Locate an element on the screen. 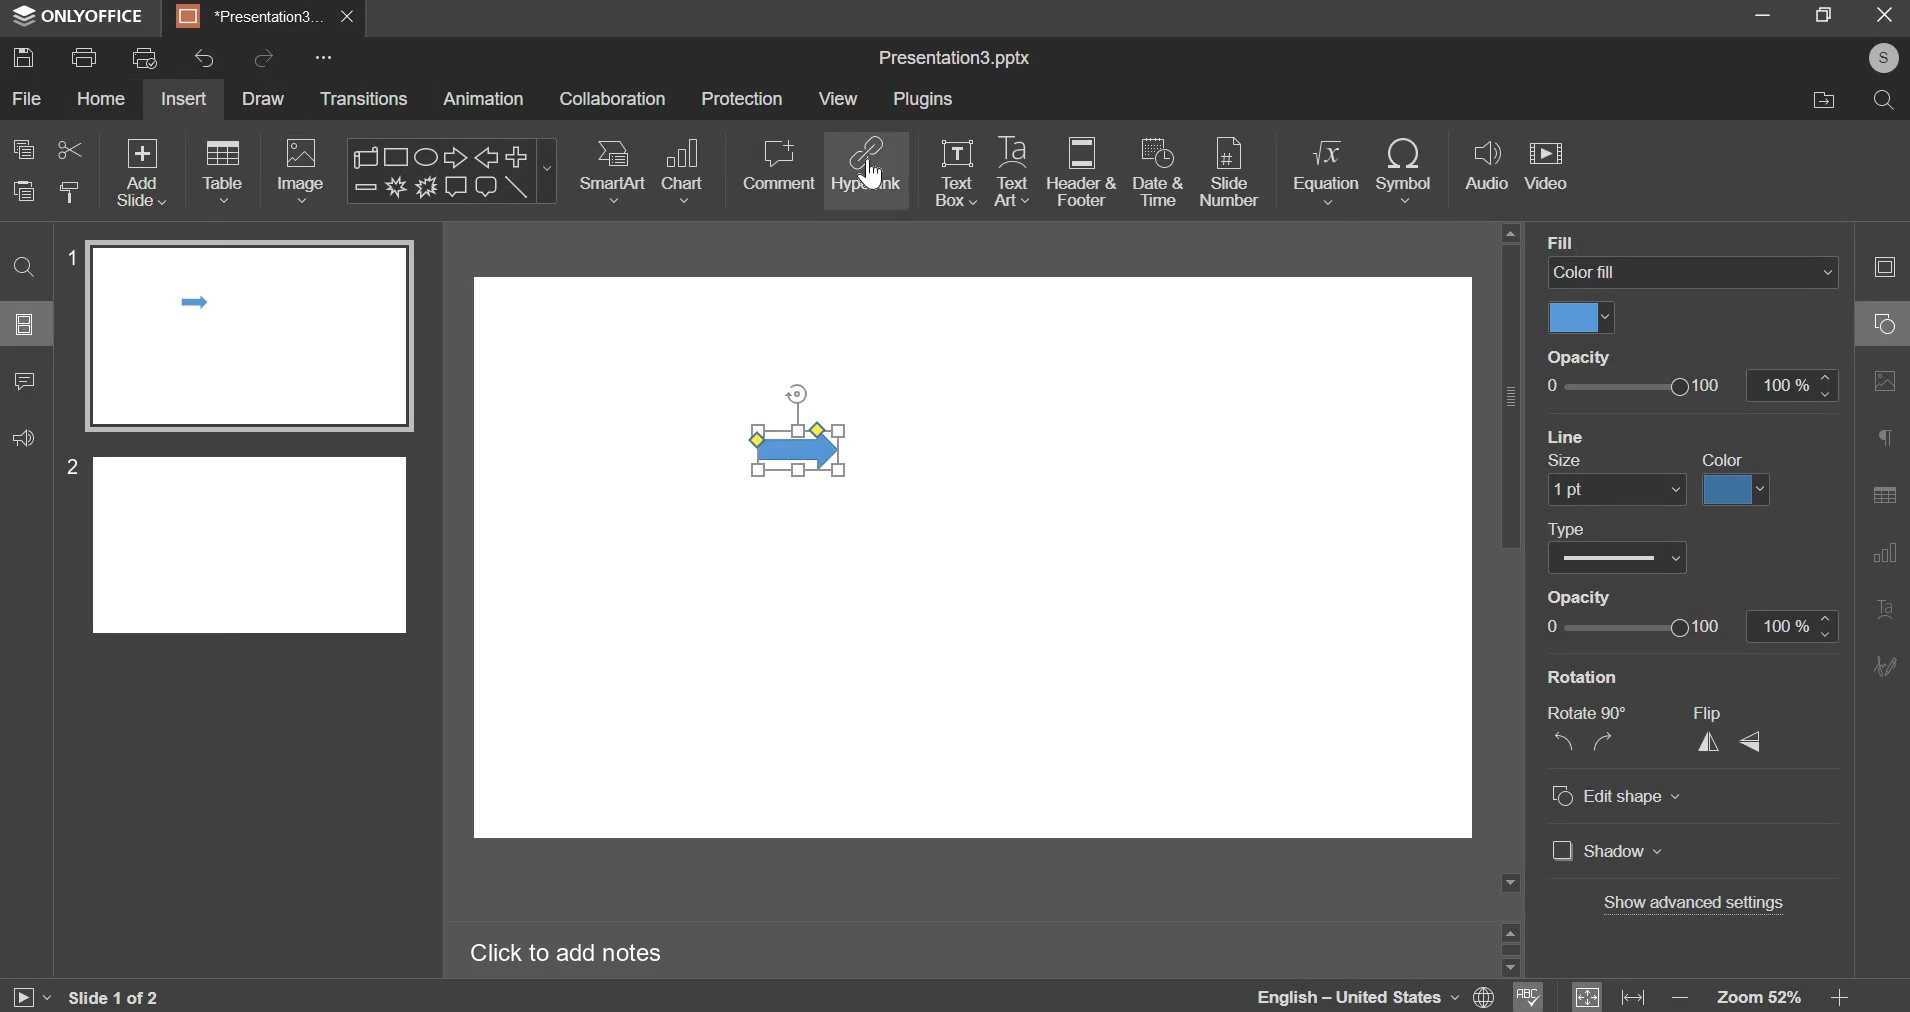  increase zoom is located at coordinates (1840, 998).